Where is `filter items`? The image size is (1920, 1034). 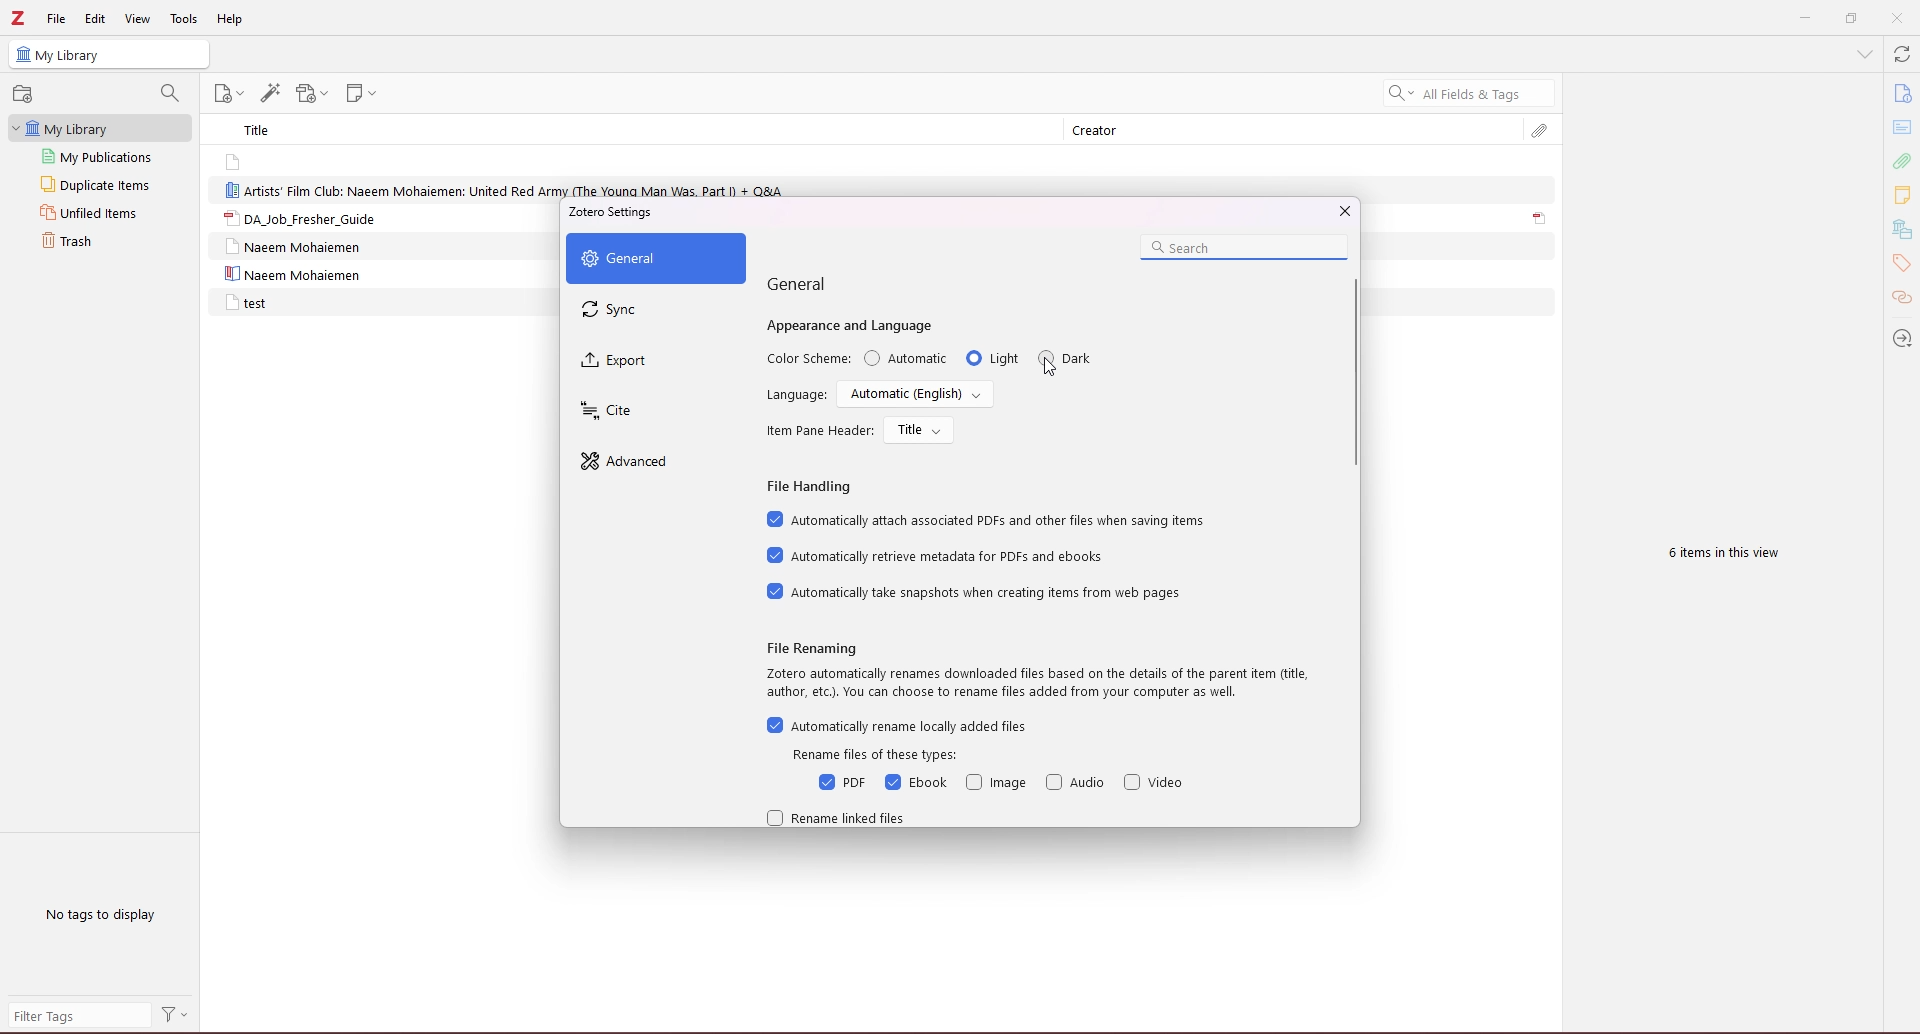
filter items is located at coordinates (171, 92).